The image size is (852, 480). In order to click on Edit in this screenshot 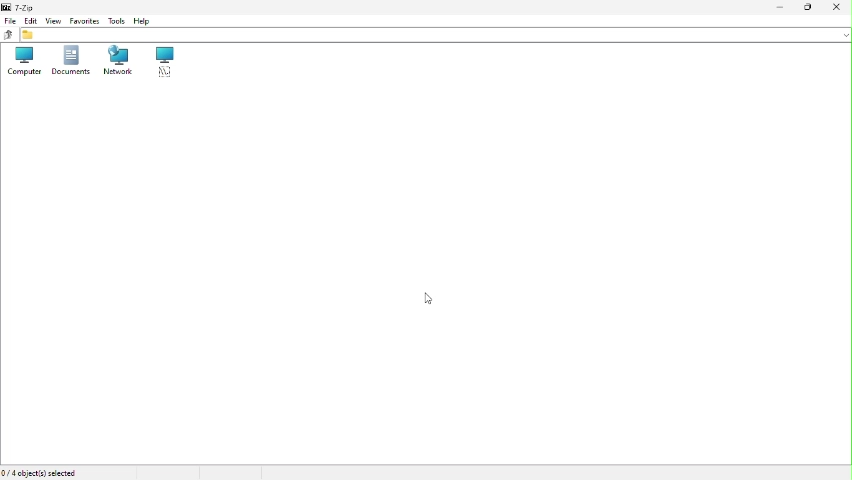, I will do `click(31, 20)`.